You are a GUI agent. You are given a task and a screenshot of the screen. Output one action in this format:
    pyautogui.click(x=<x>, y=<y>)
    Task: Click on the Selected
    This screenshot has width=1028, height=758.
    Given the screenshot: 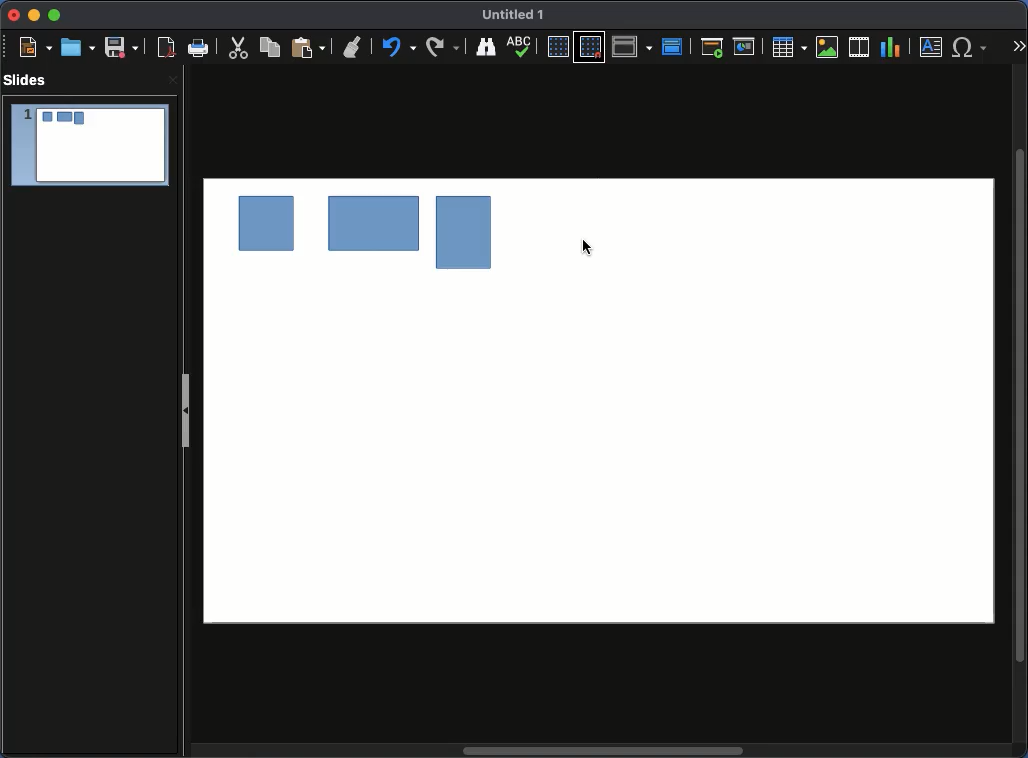 What is the action you would take?
    pyautogui.click(x=586, y=248)
    